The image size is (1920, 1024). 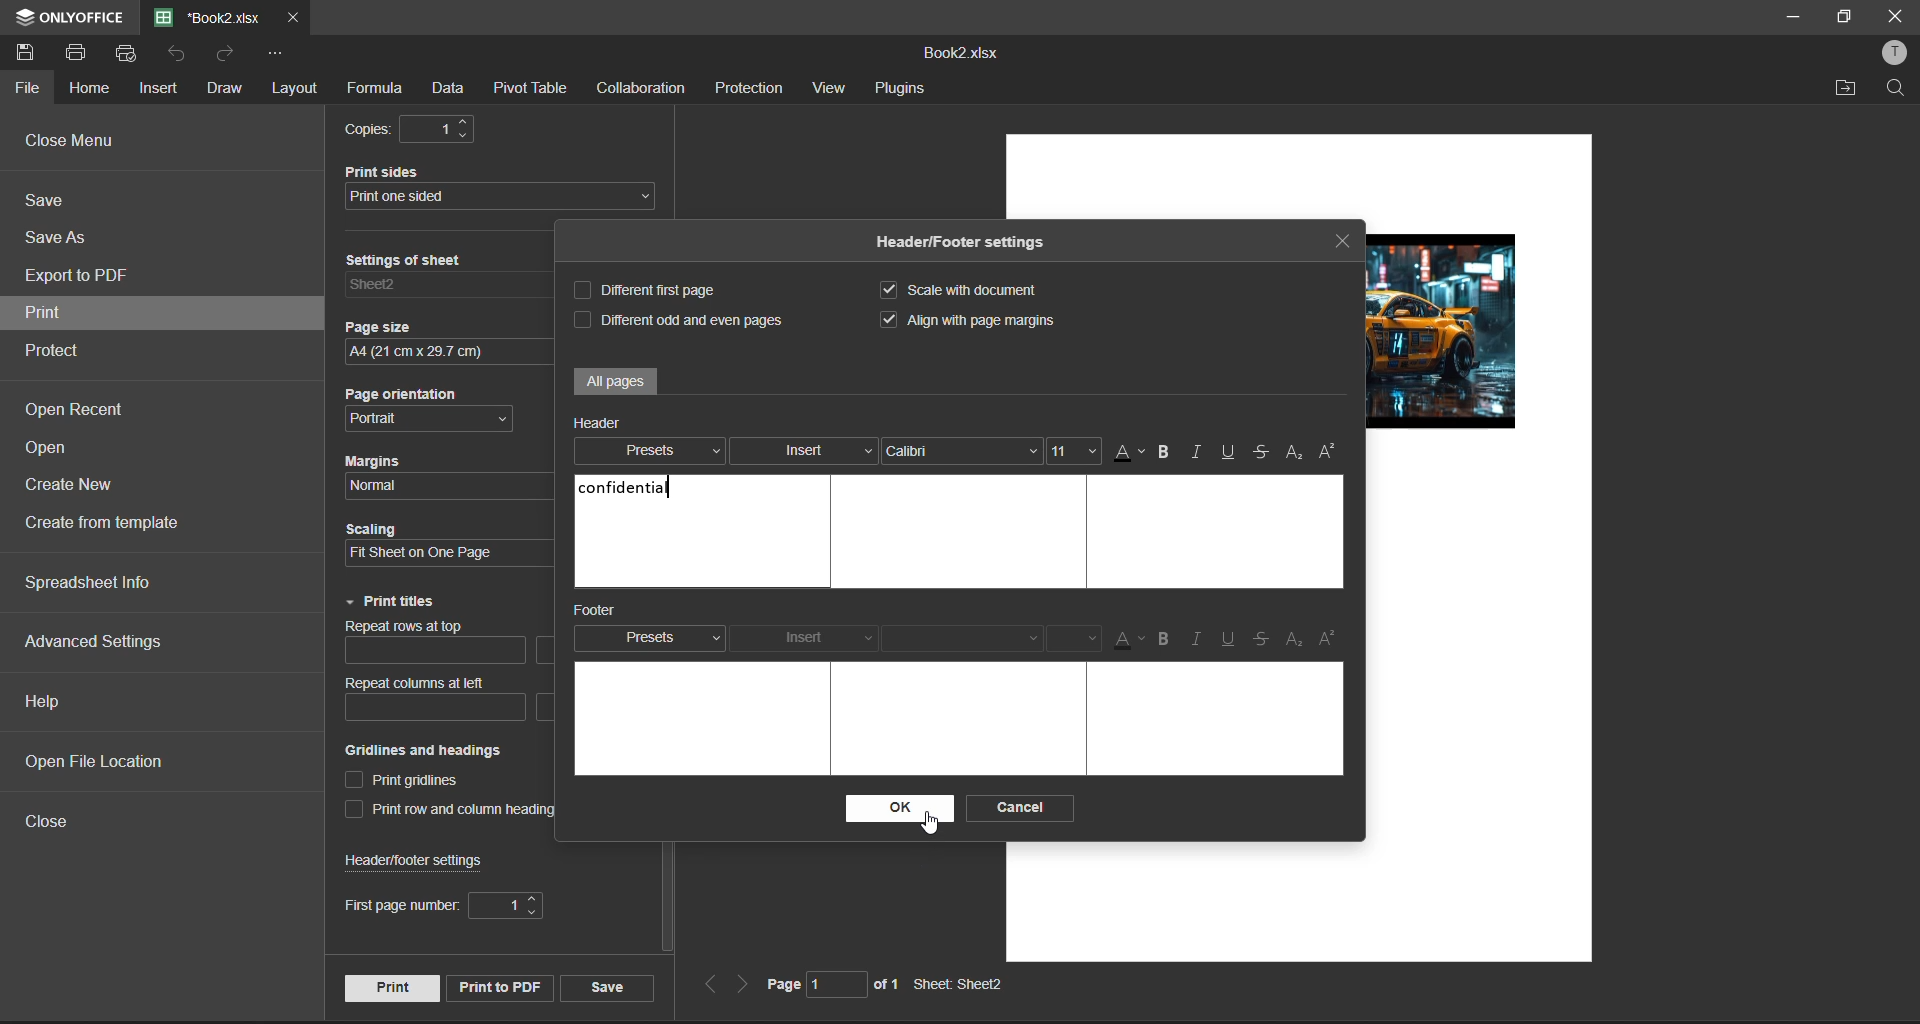 What do you see at coordinates (373, 90) in the screenshot?
I see `formula` at bounding box center [373, 90].